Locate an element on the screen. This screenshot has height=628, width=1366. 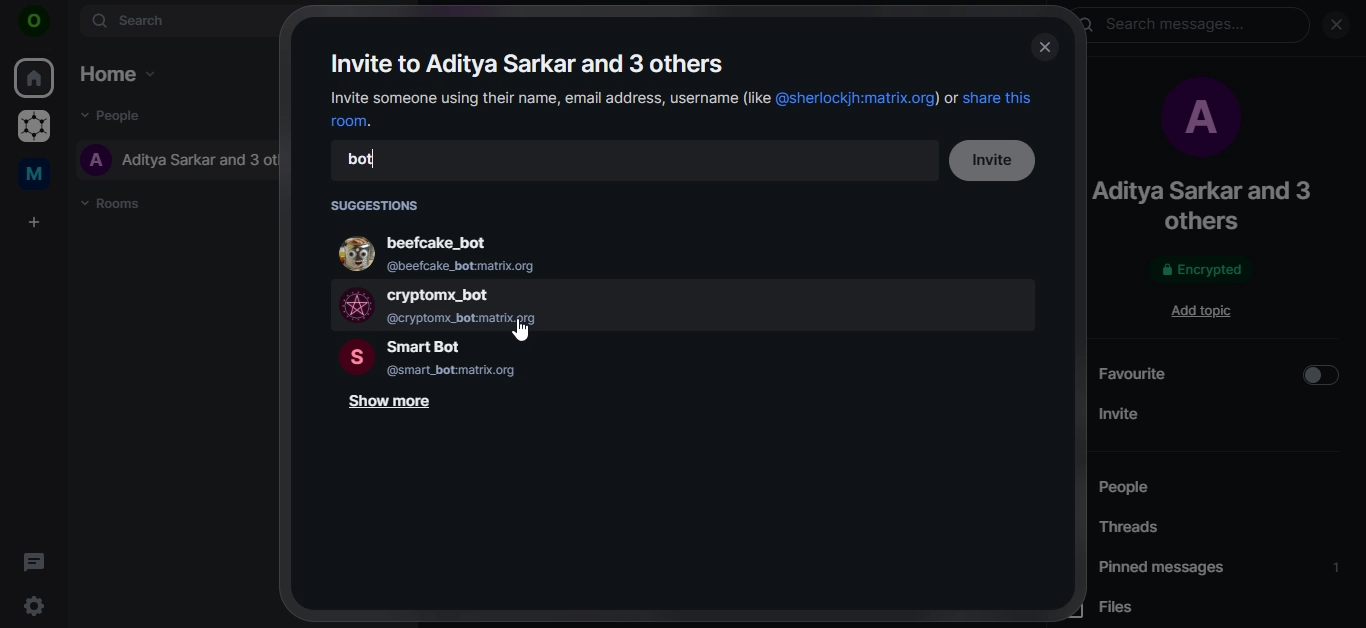
bot is located at coordinates (365, 161).